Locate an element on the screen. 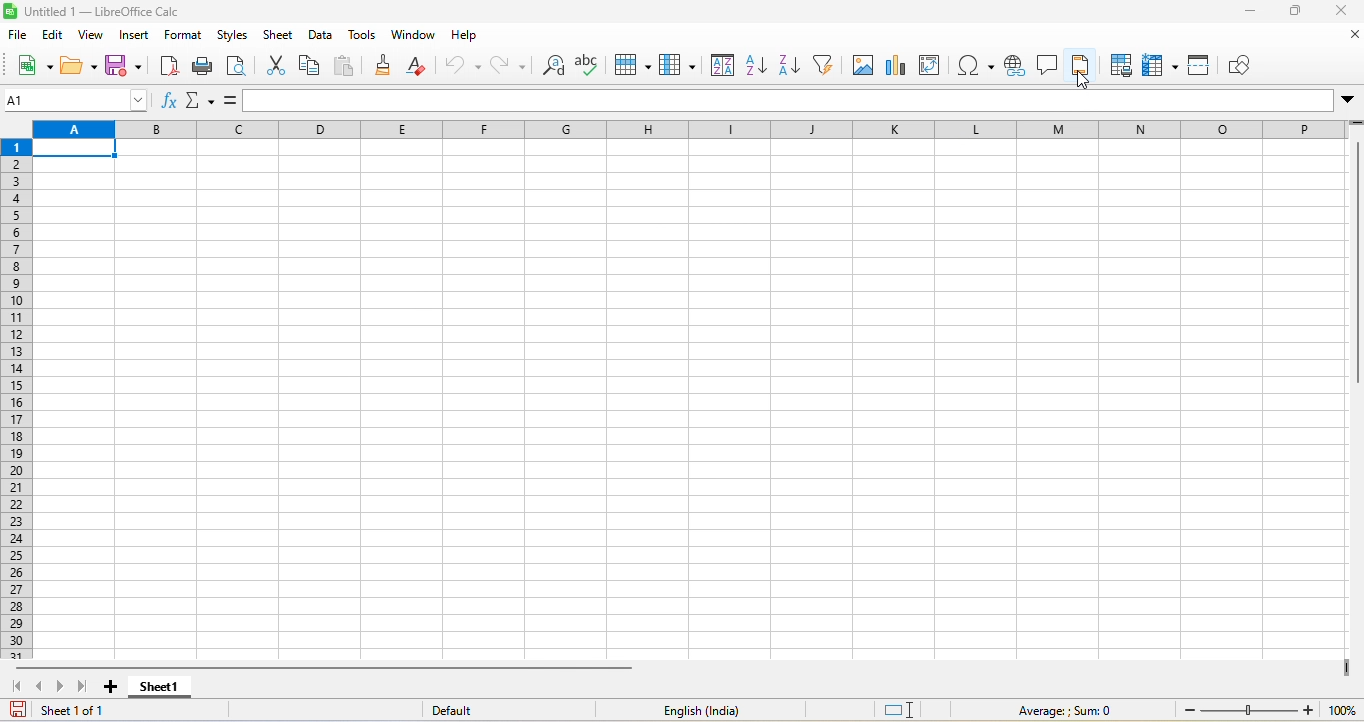 The image size is (1364, 722). last sheet is located at coordinates (87, 687).